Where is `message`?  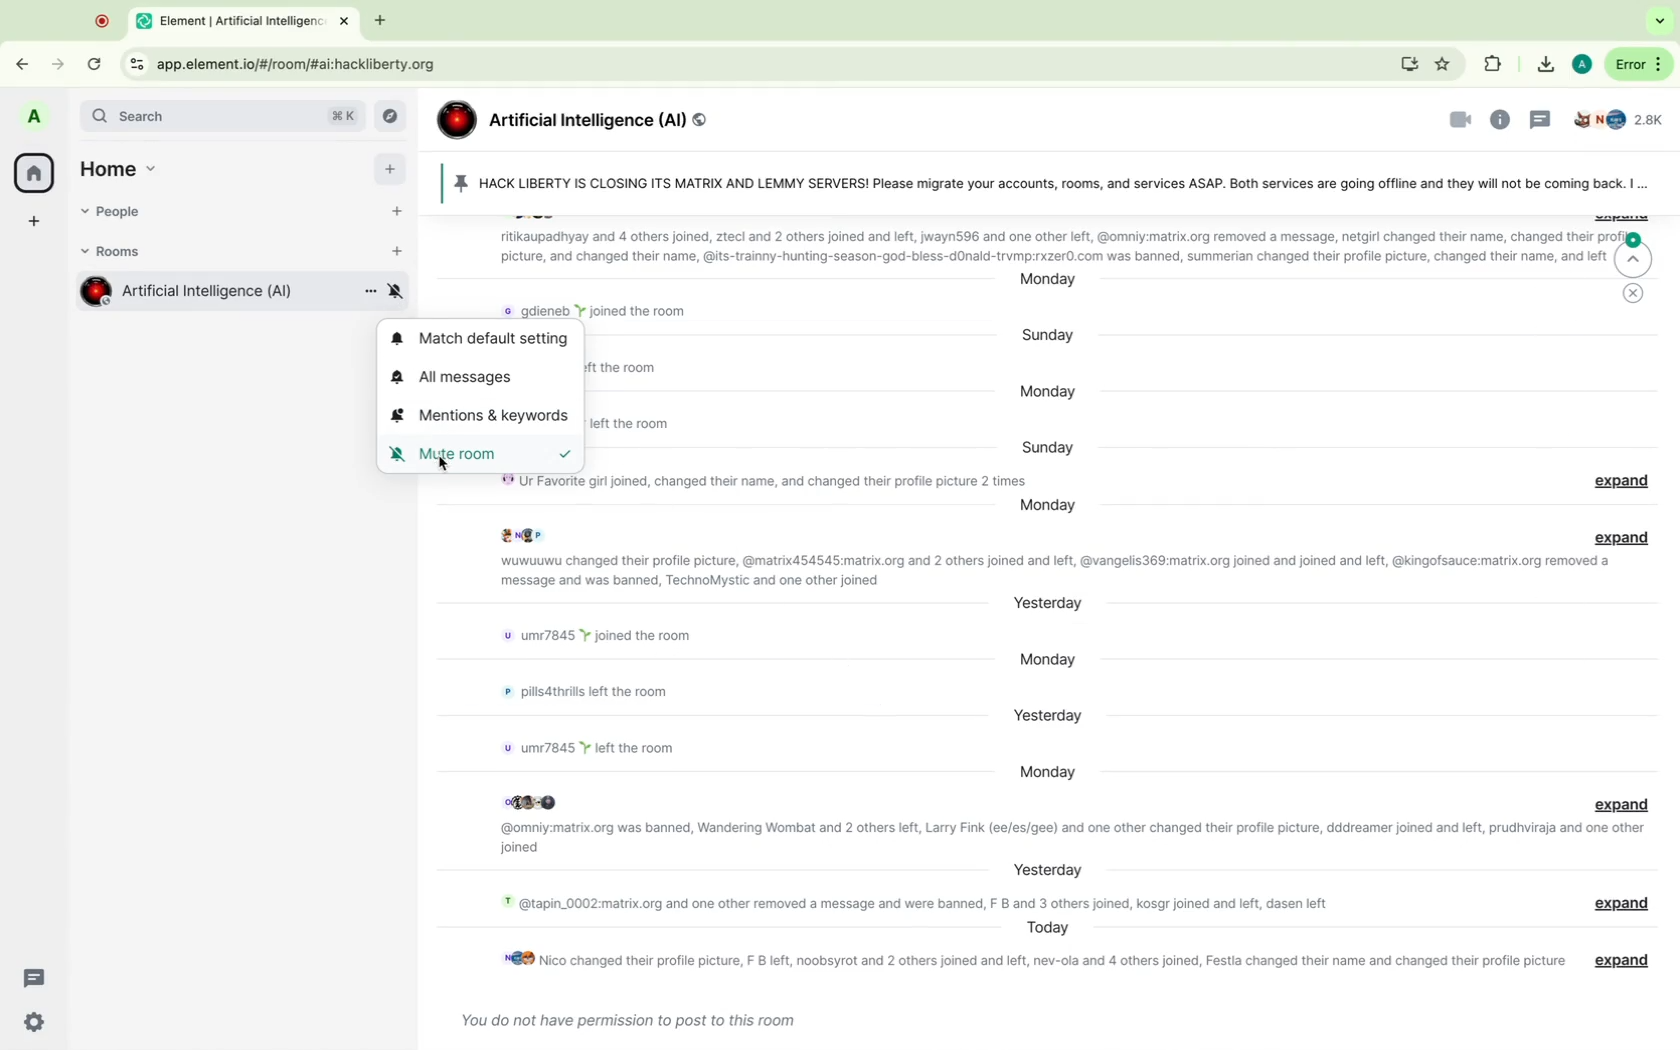 message is located at coordinates (620, 638).